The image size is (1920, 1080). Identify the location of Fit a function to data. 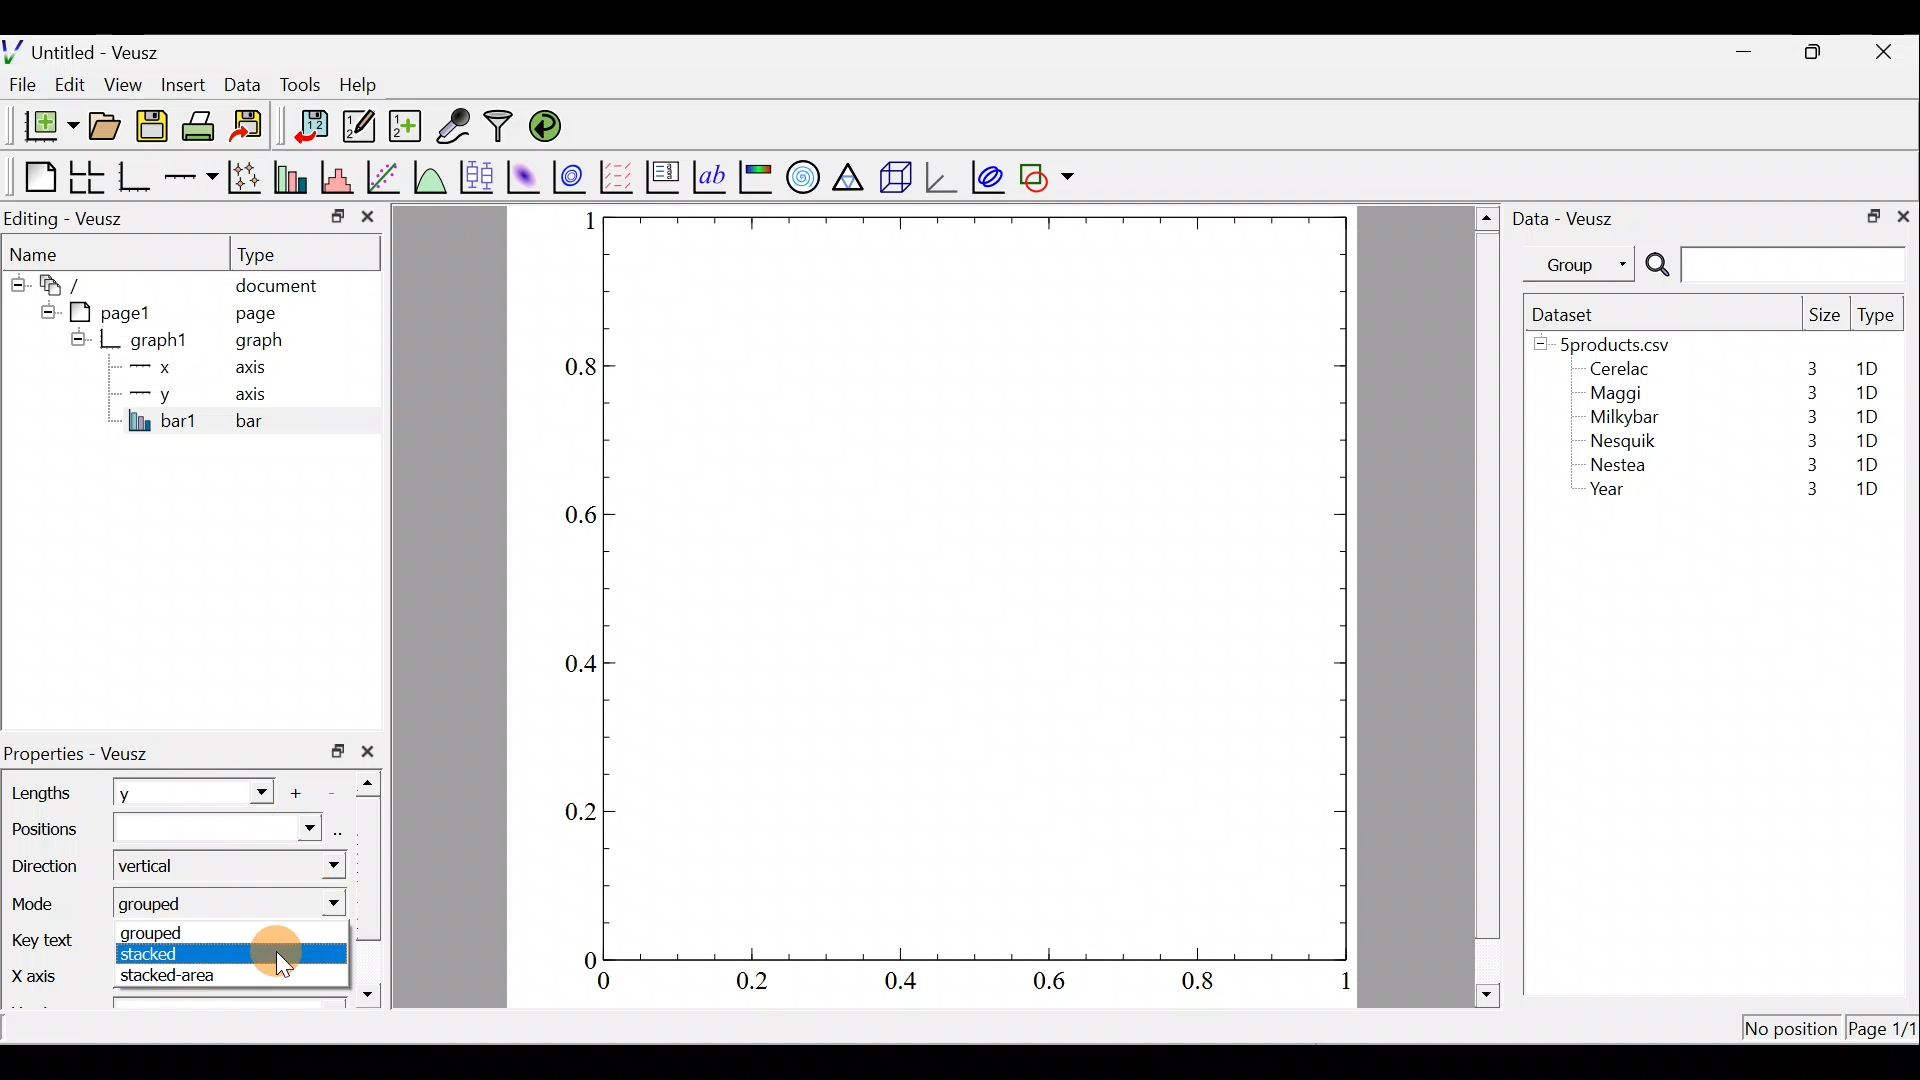
(385, 175).